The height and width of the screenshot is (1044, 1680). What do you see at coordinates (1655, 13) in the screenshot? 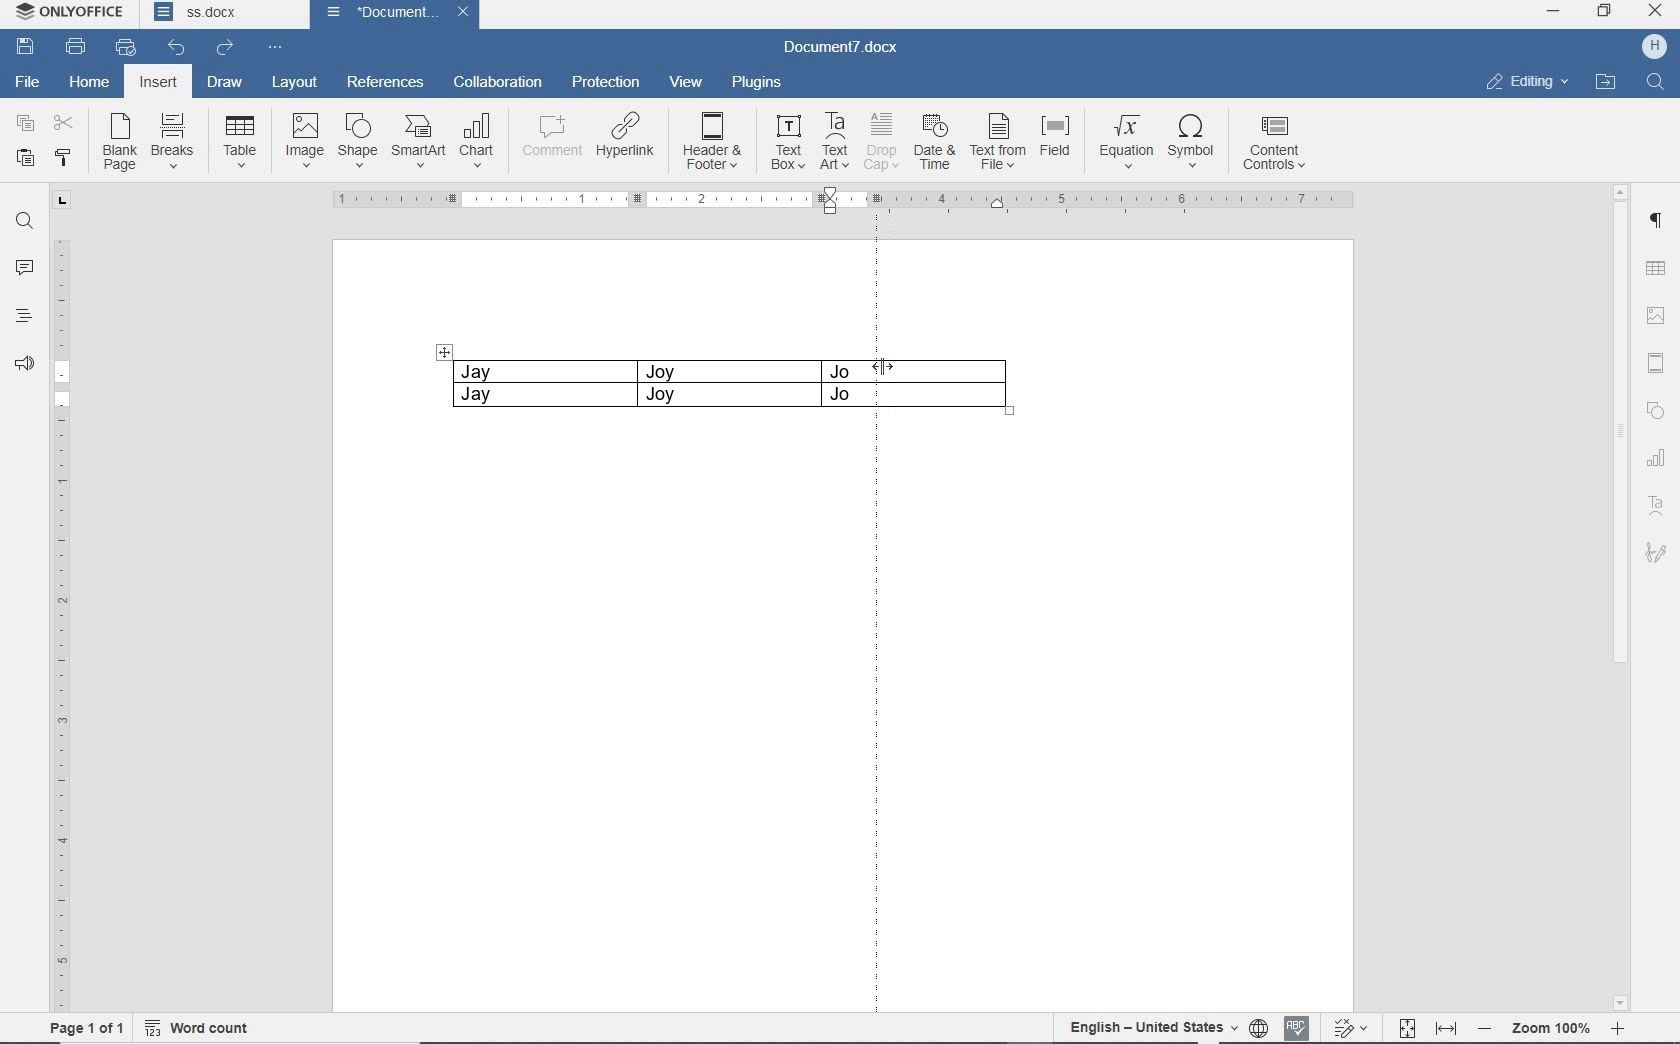
I see `CLOSE` at bounding box center [1655, 13].